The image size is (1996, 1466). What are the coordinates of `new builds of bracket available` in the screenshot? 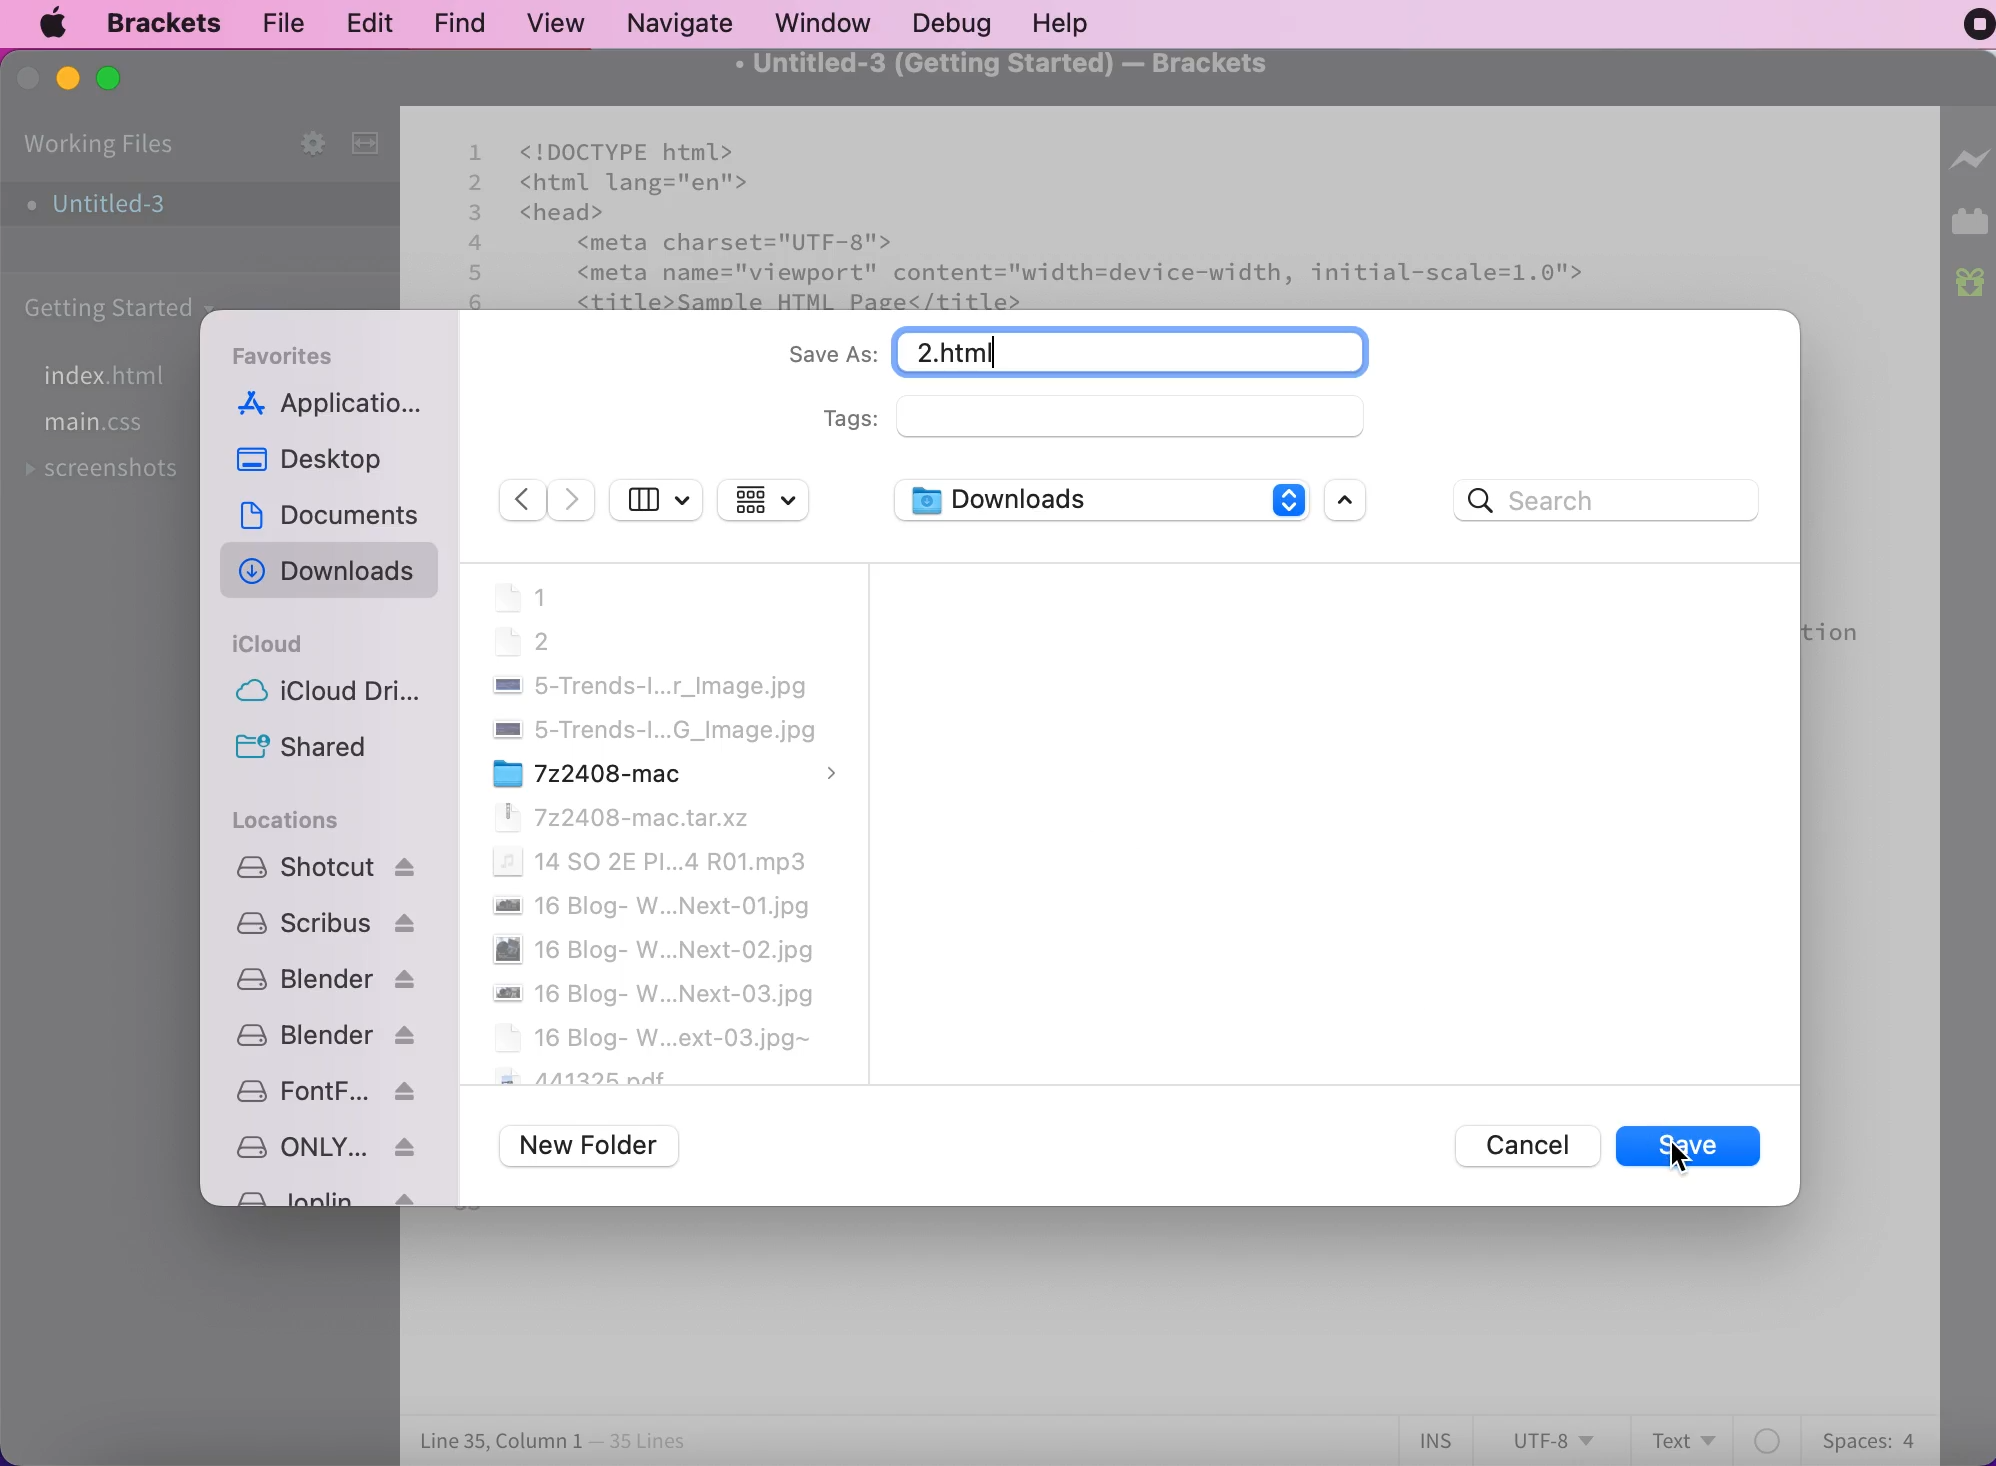 It's located at (1967, 279).